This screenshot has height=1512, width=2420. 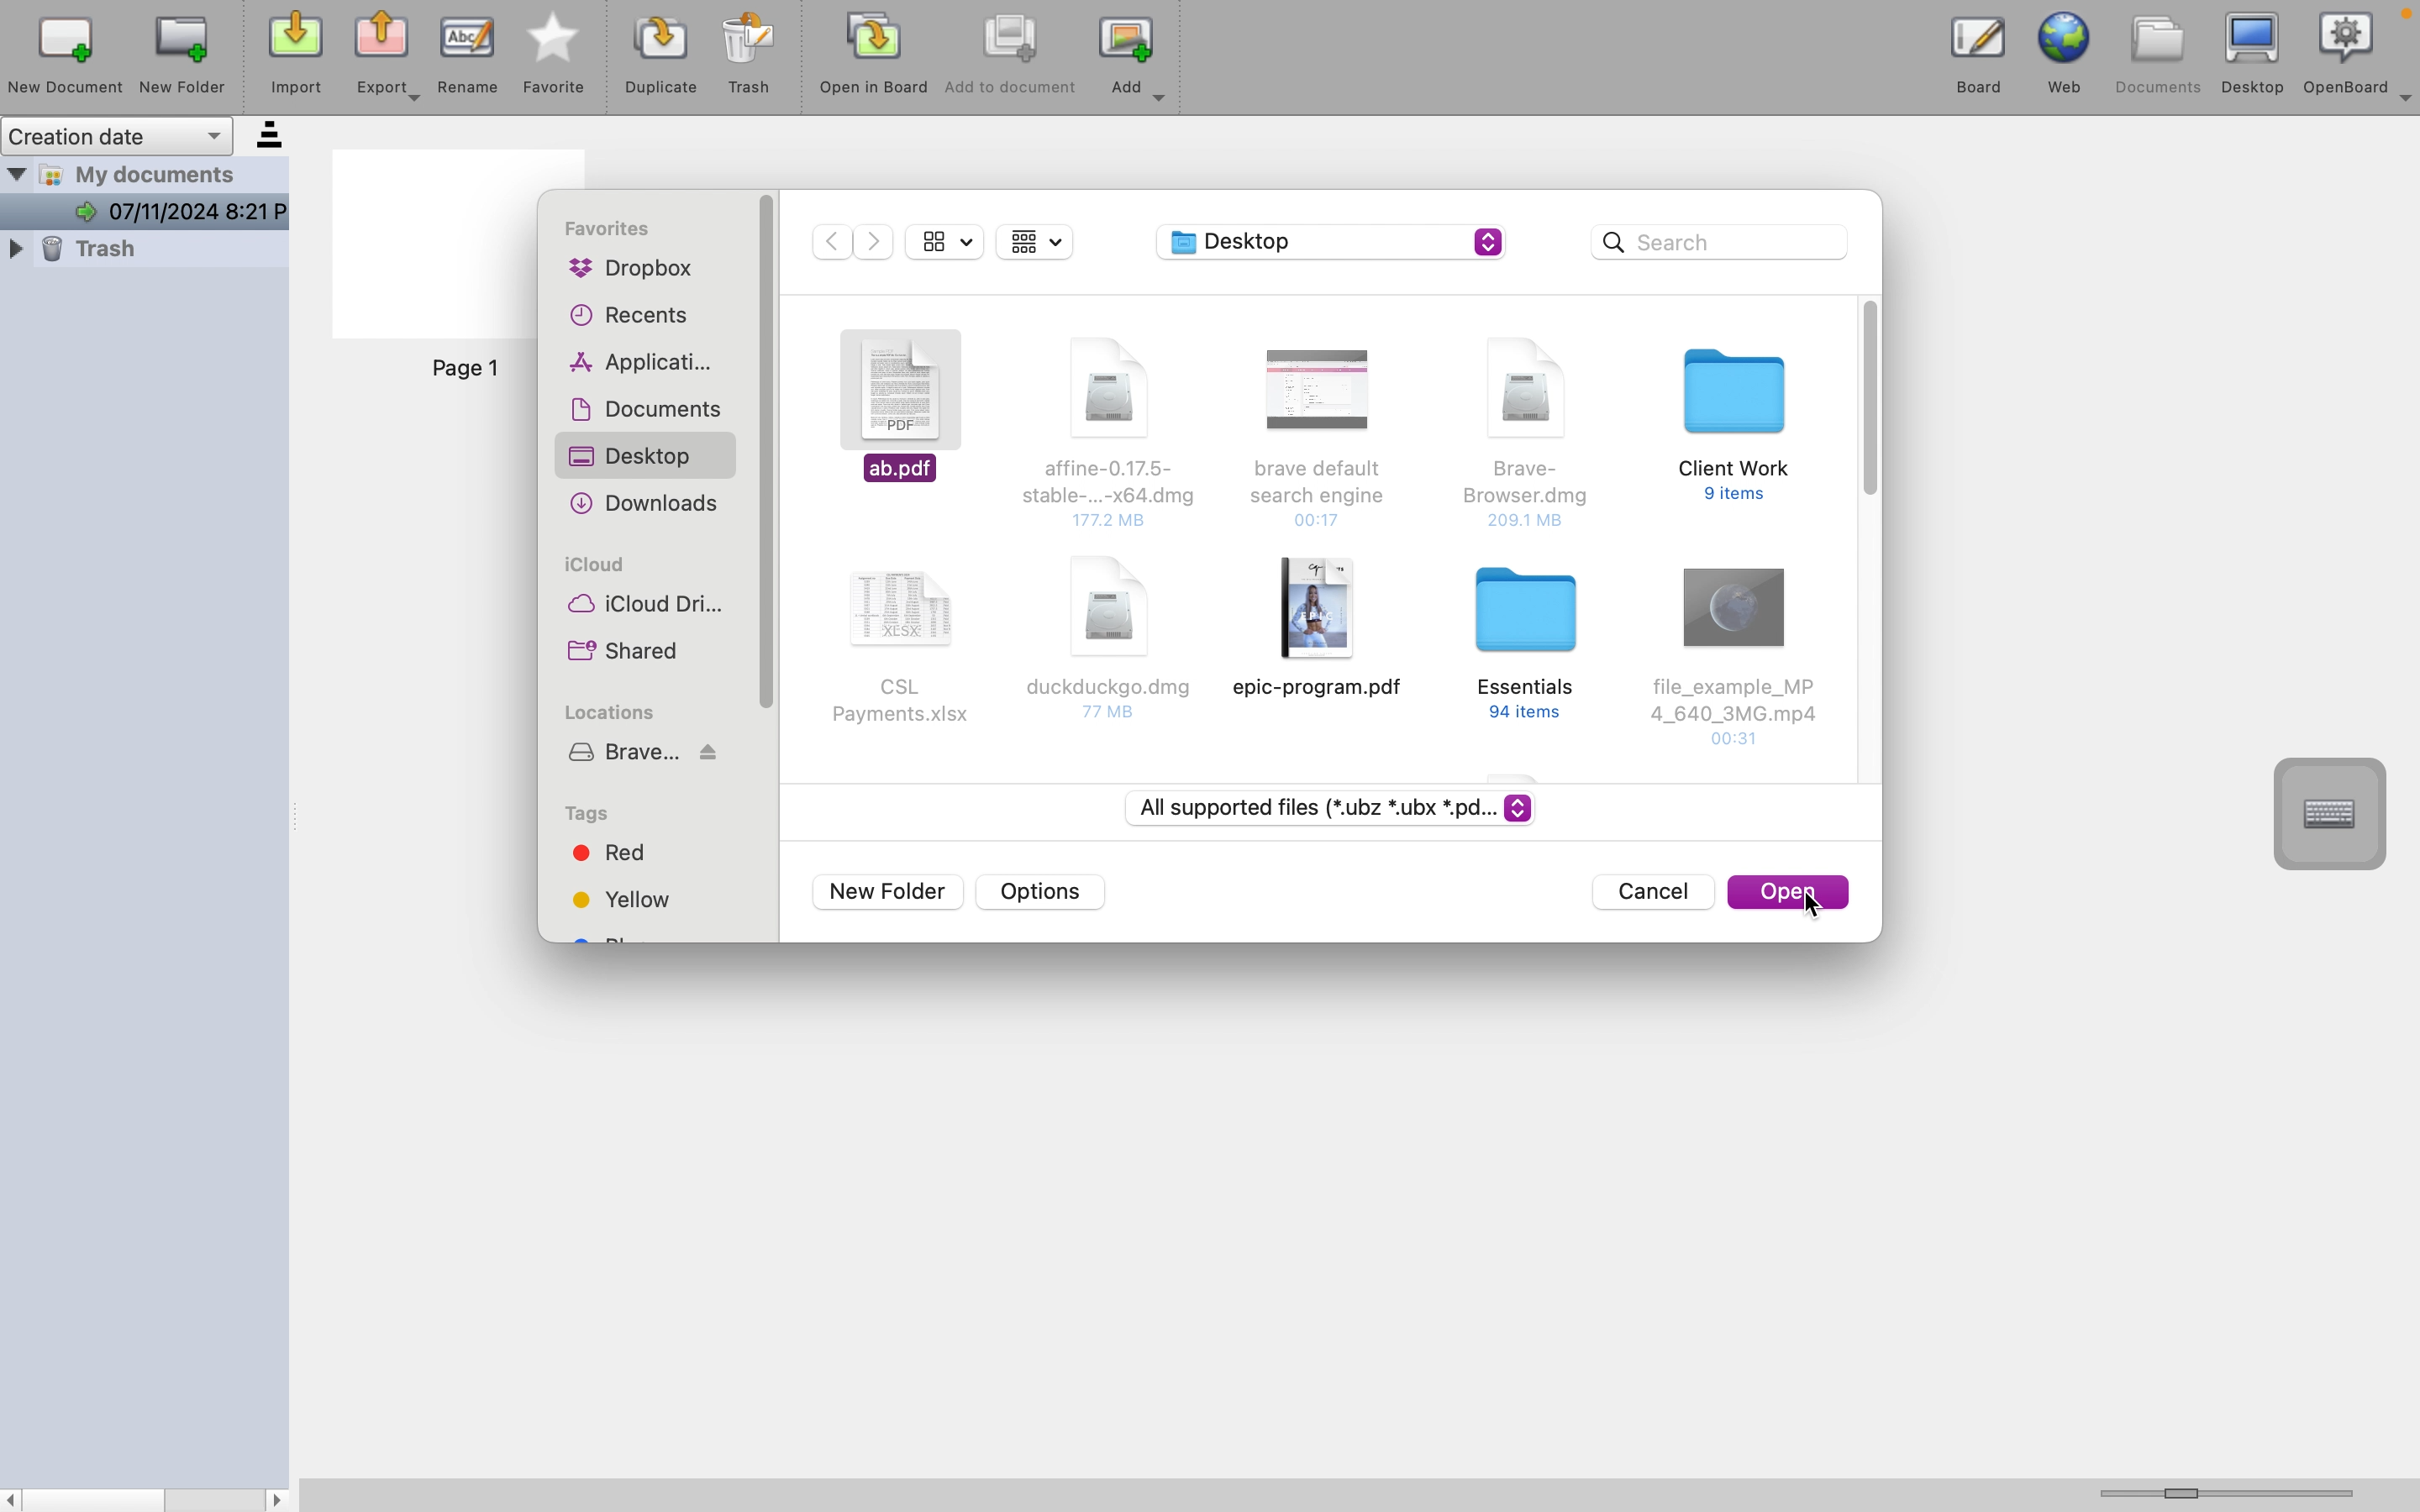 I want to click on applications, so click(x=633, y=361).